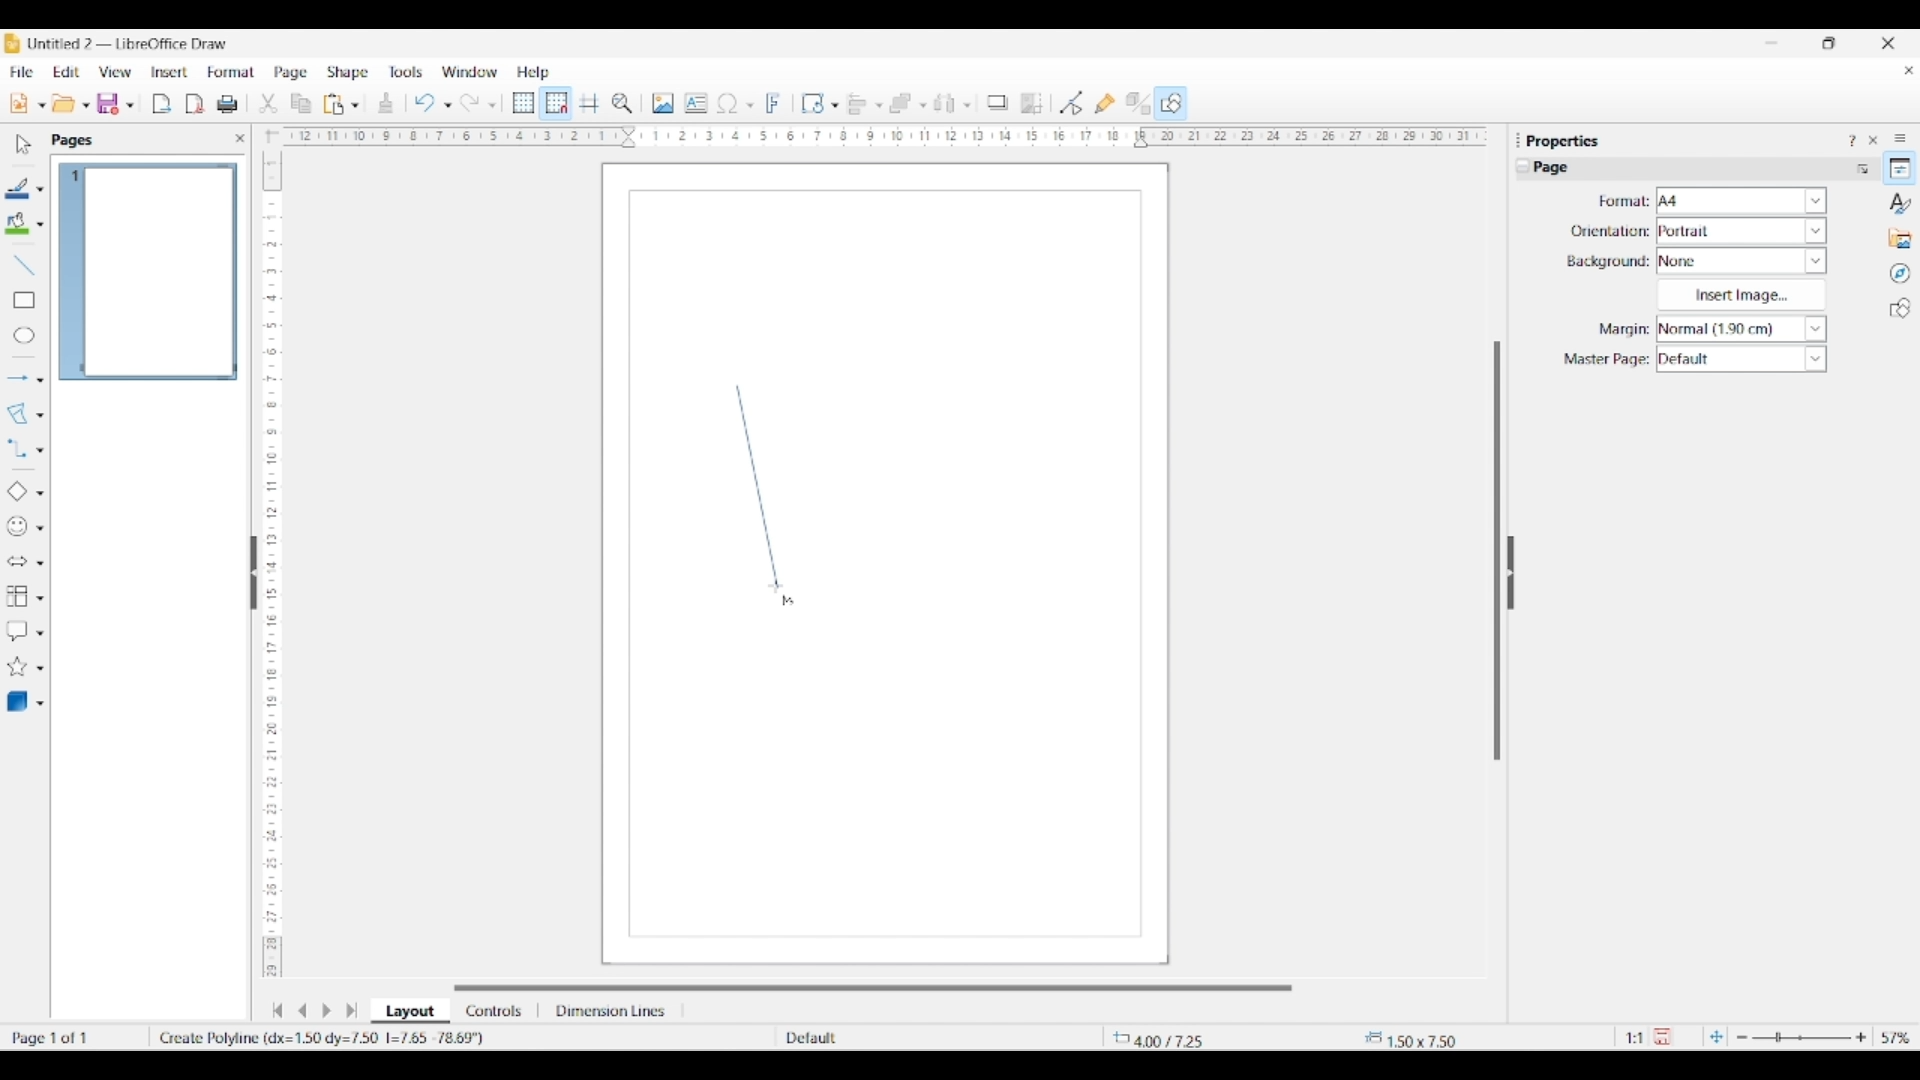 The width and height of the screenshot is (1920, 1080). Describe the element at coordinates (523, 104) in the screenshot. I see `Display grid` at that location.